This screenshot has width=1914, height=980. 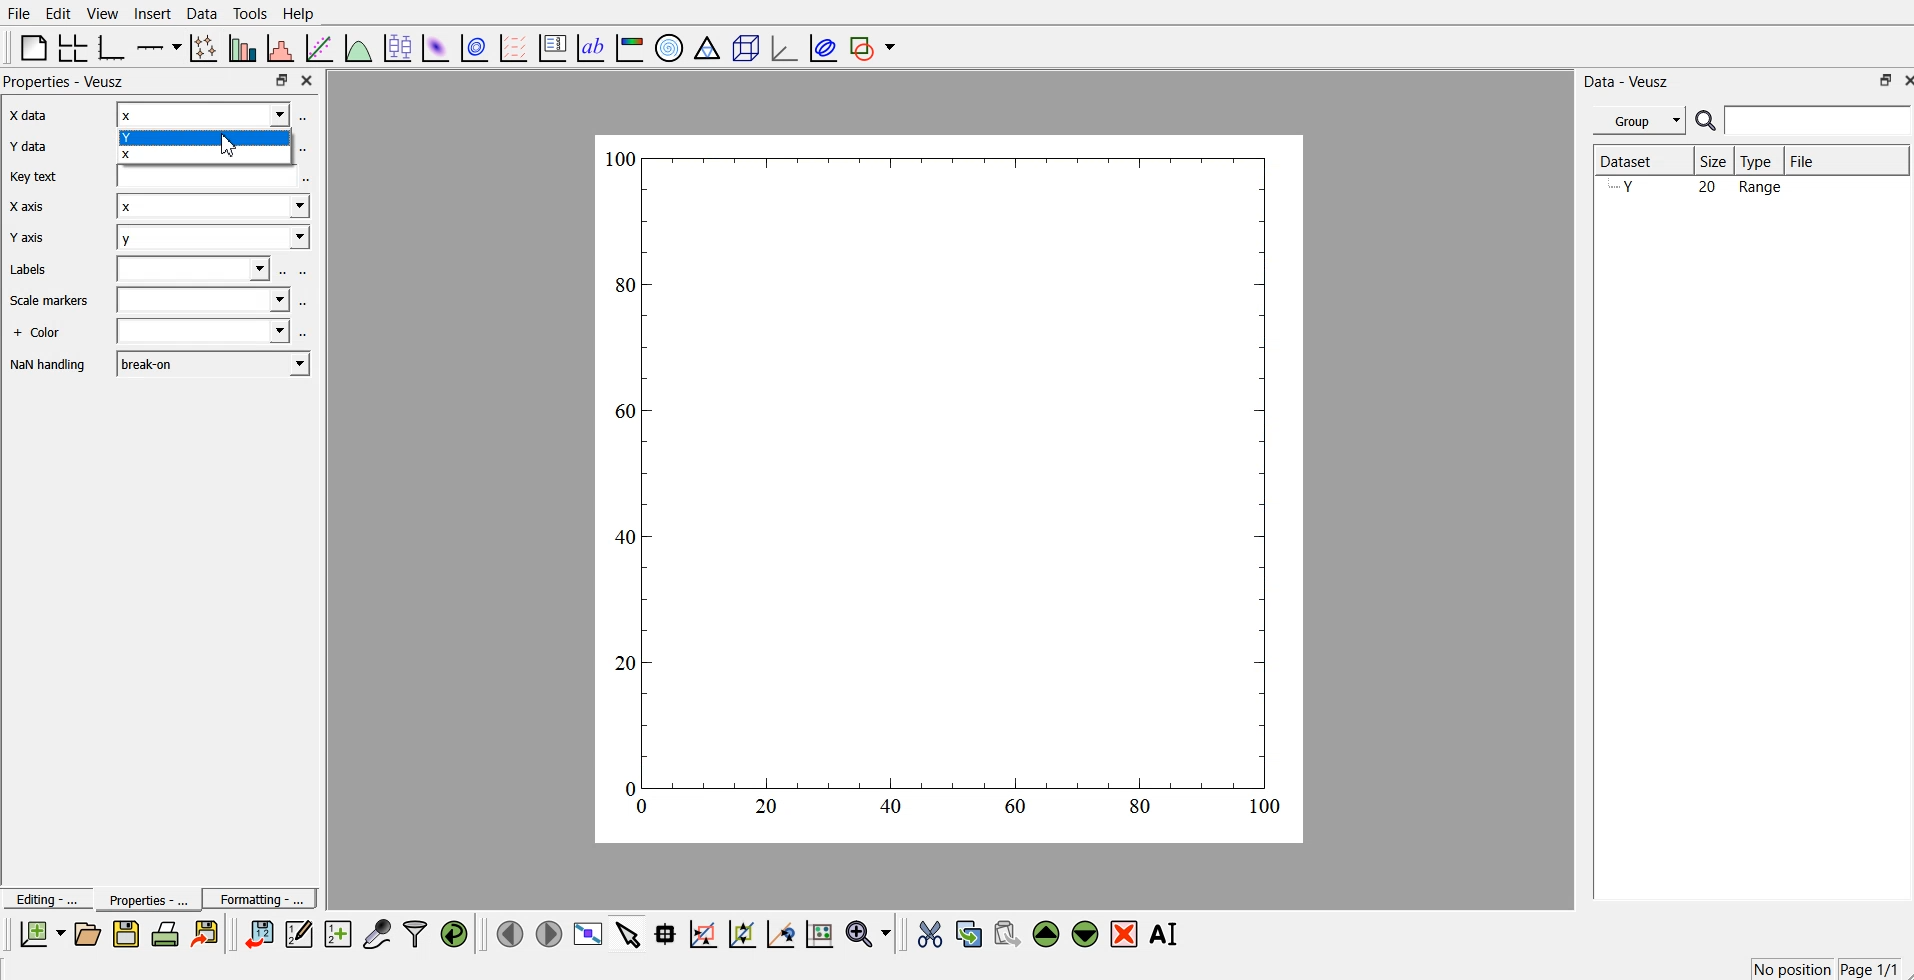 I want to click on move down, so click(x=1086, y=932).